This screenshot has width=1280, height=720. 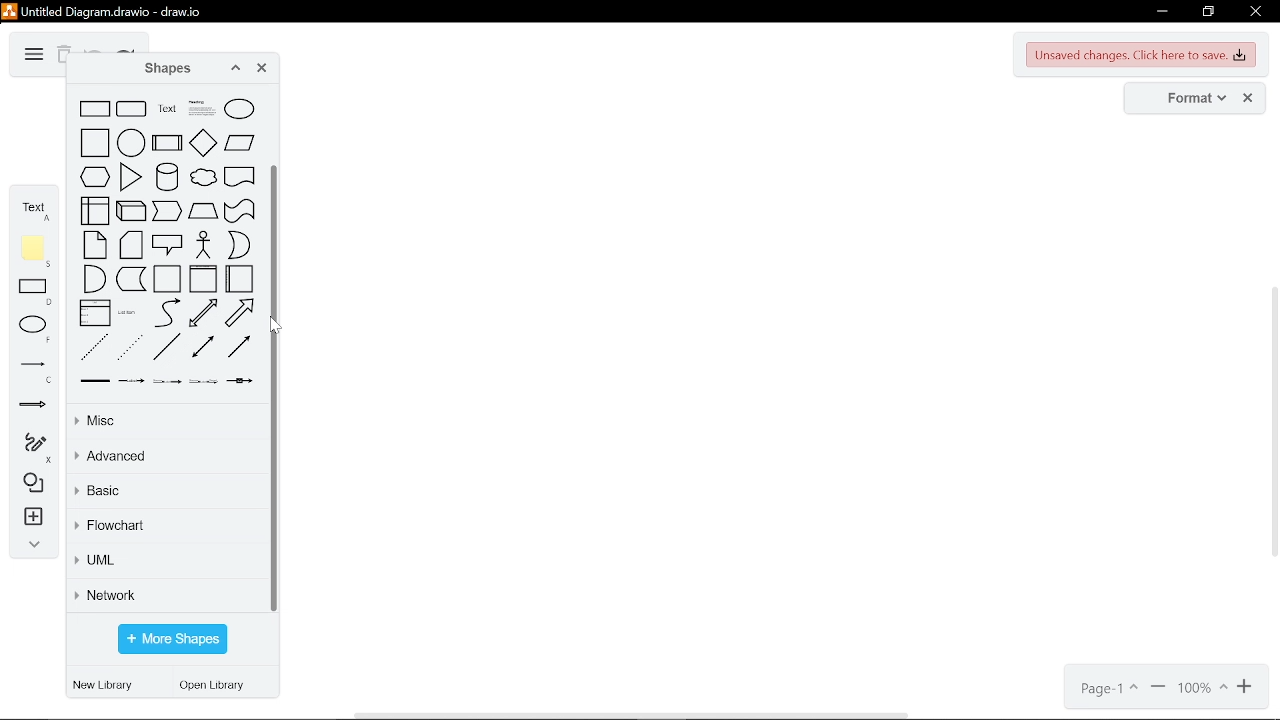 I want to click on step, so click(x=168, y=211).